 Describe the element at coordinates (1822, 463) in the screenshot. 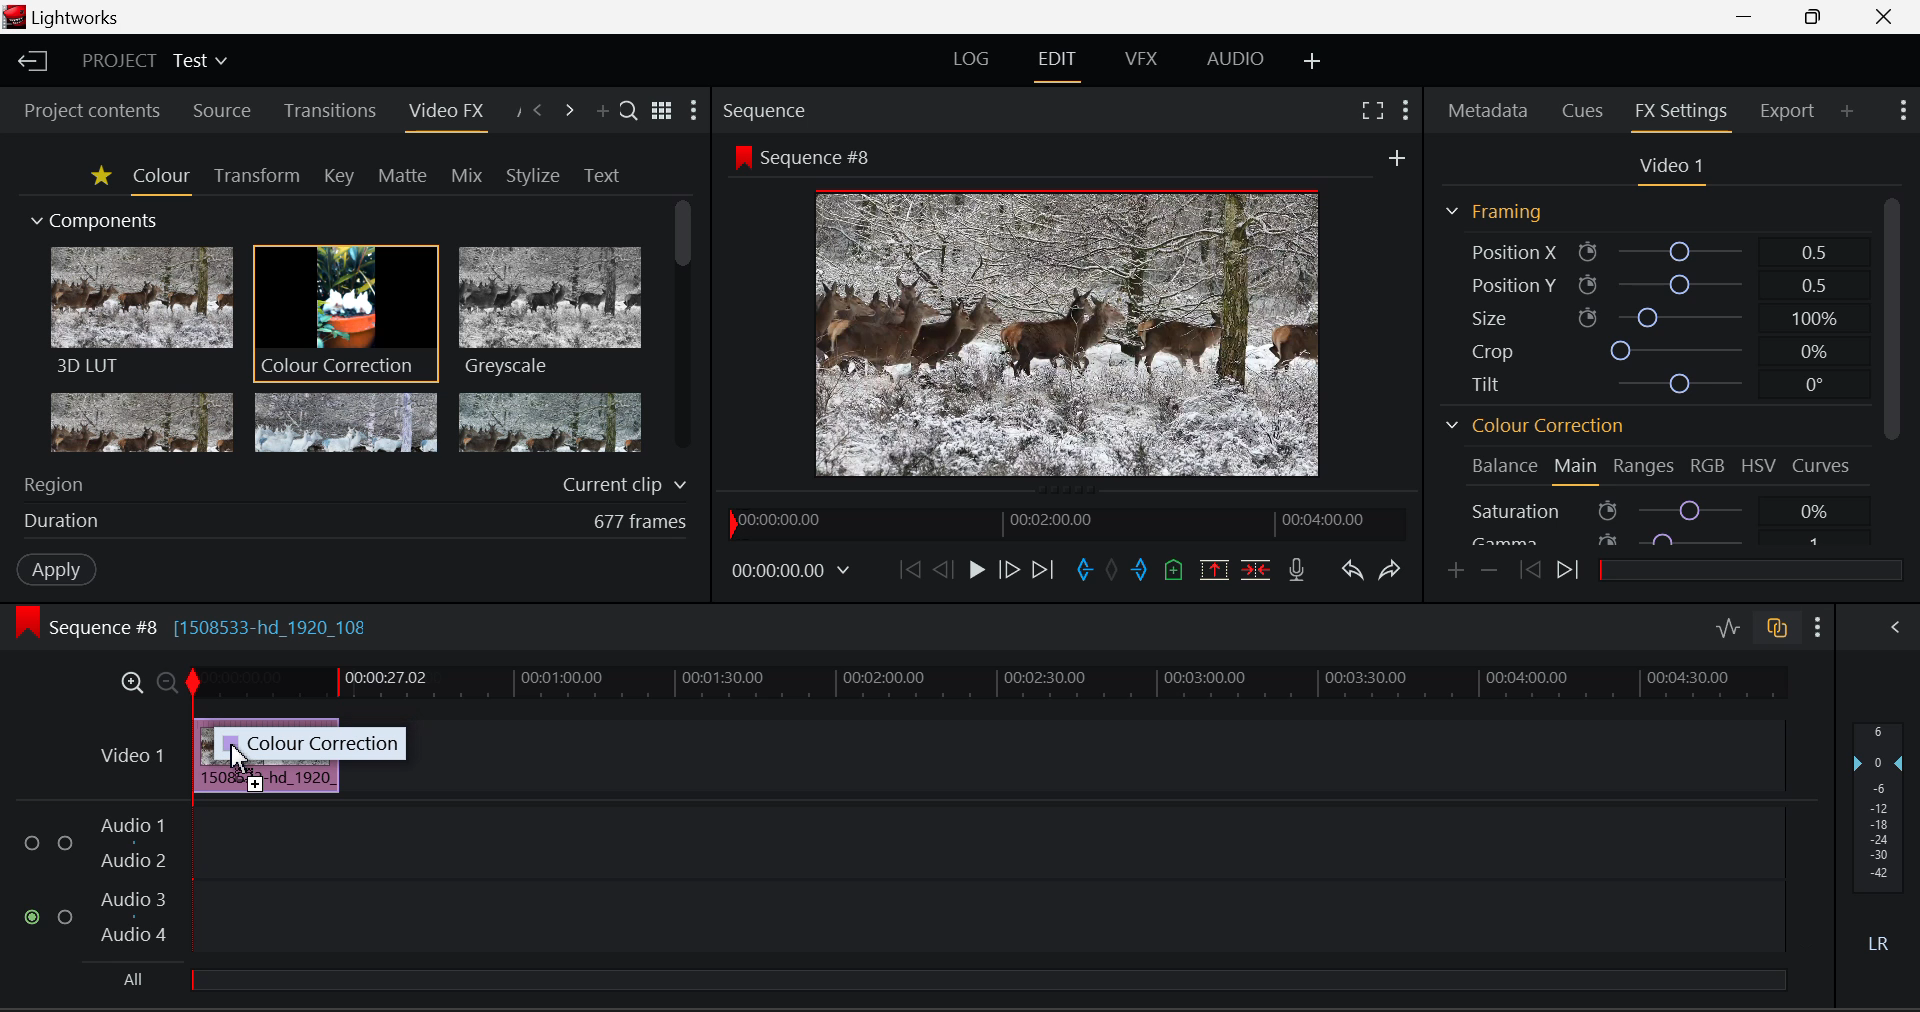

I see `Curves` at that location.